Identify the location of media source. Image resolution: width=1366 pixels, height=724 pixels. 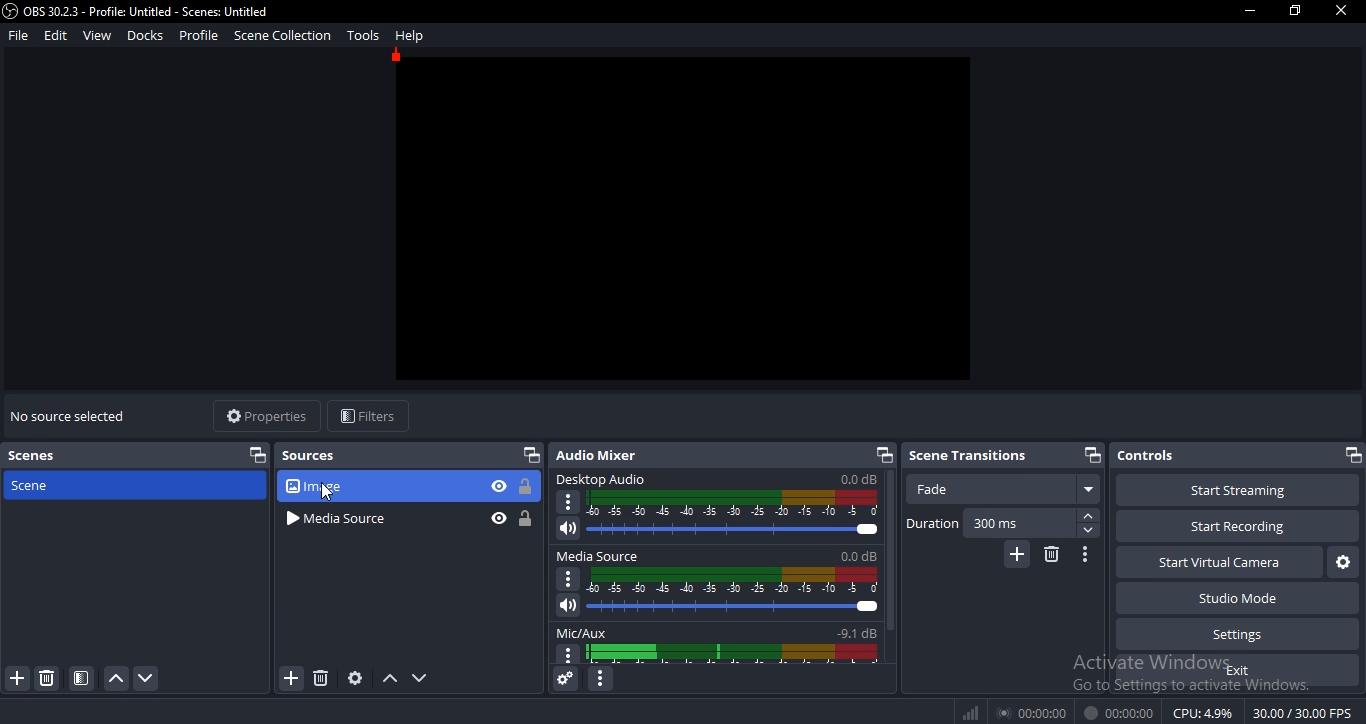
(371, 518).